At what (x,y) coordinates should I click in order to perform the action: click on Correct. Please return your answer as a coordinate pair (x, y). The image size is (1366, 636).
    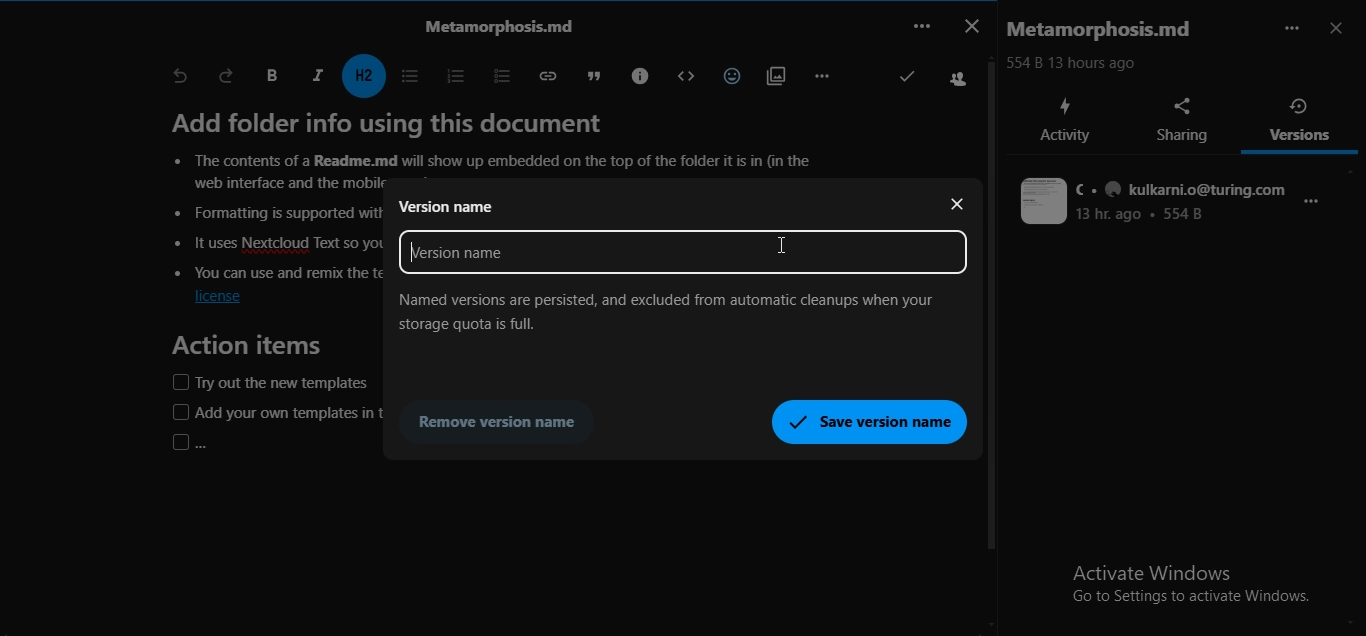
    Looking at the image, I should click on (910, 79).